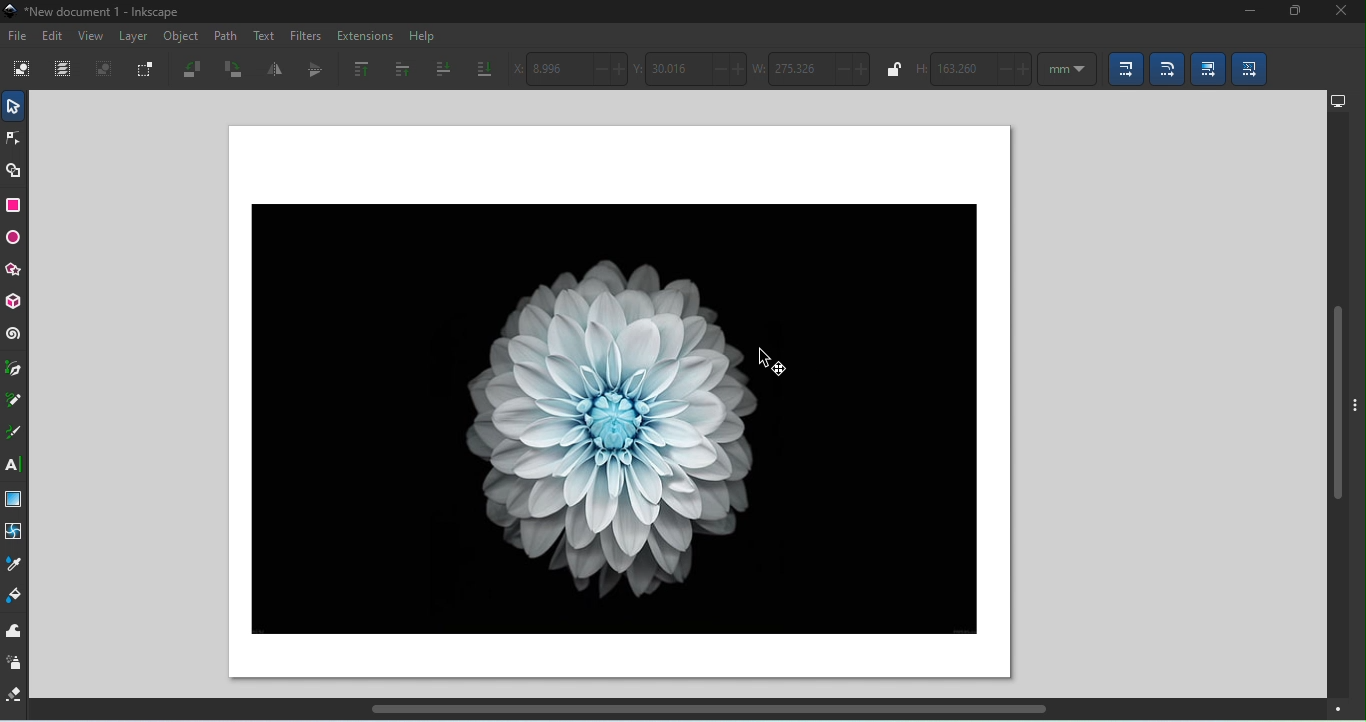 The width and height of the screenshot is (1366, 722). Describe the element at coordinates (484, 66) in the screenshot. I see `Lower selection to bottom` at that location.